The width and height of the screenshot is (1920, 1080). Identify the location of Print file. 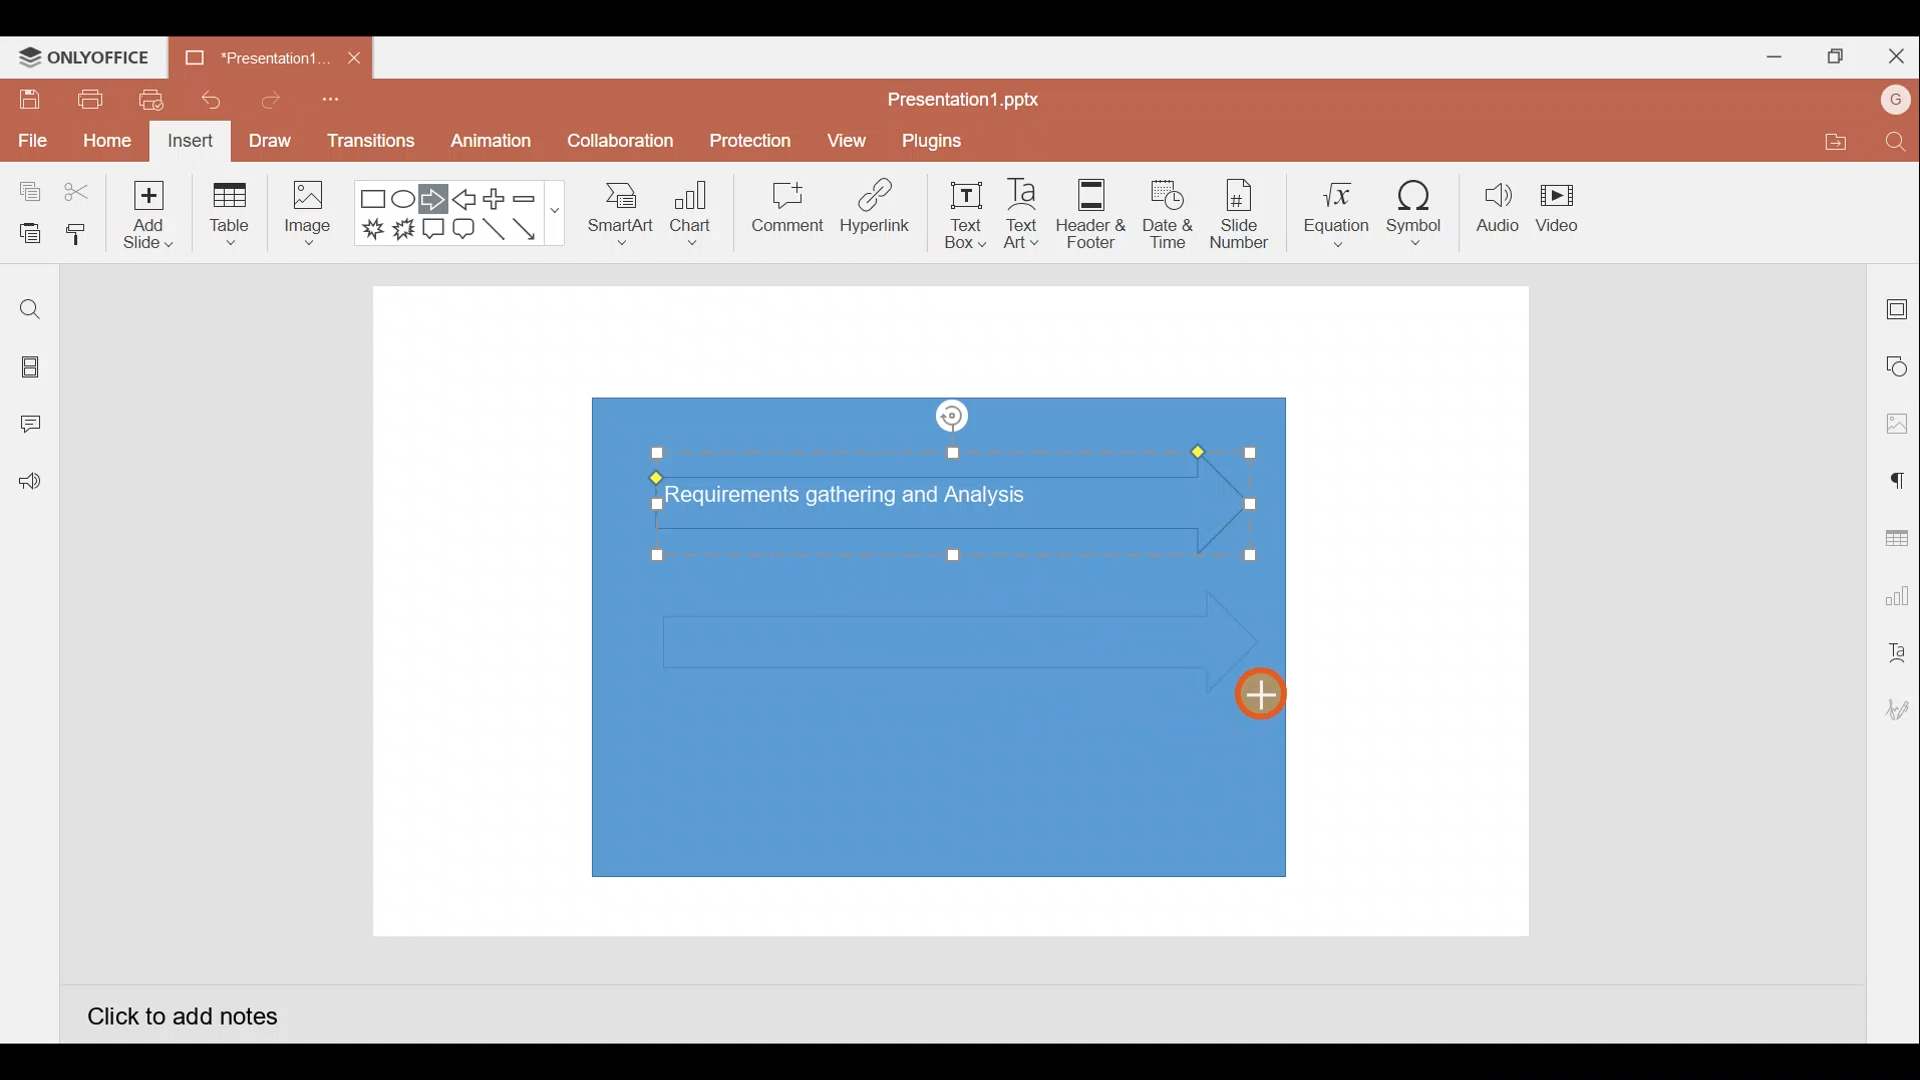
(88, 98).